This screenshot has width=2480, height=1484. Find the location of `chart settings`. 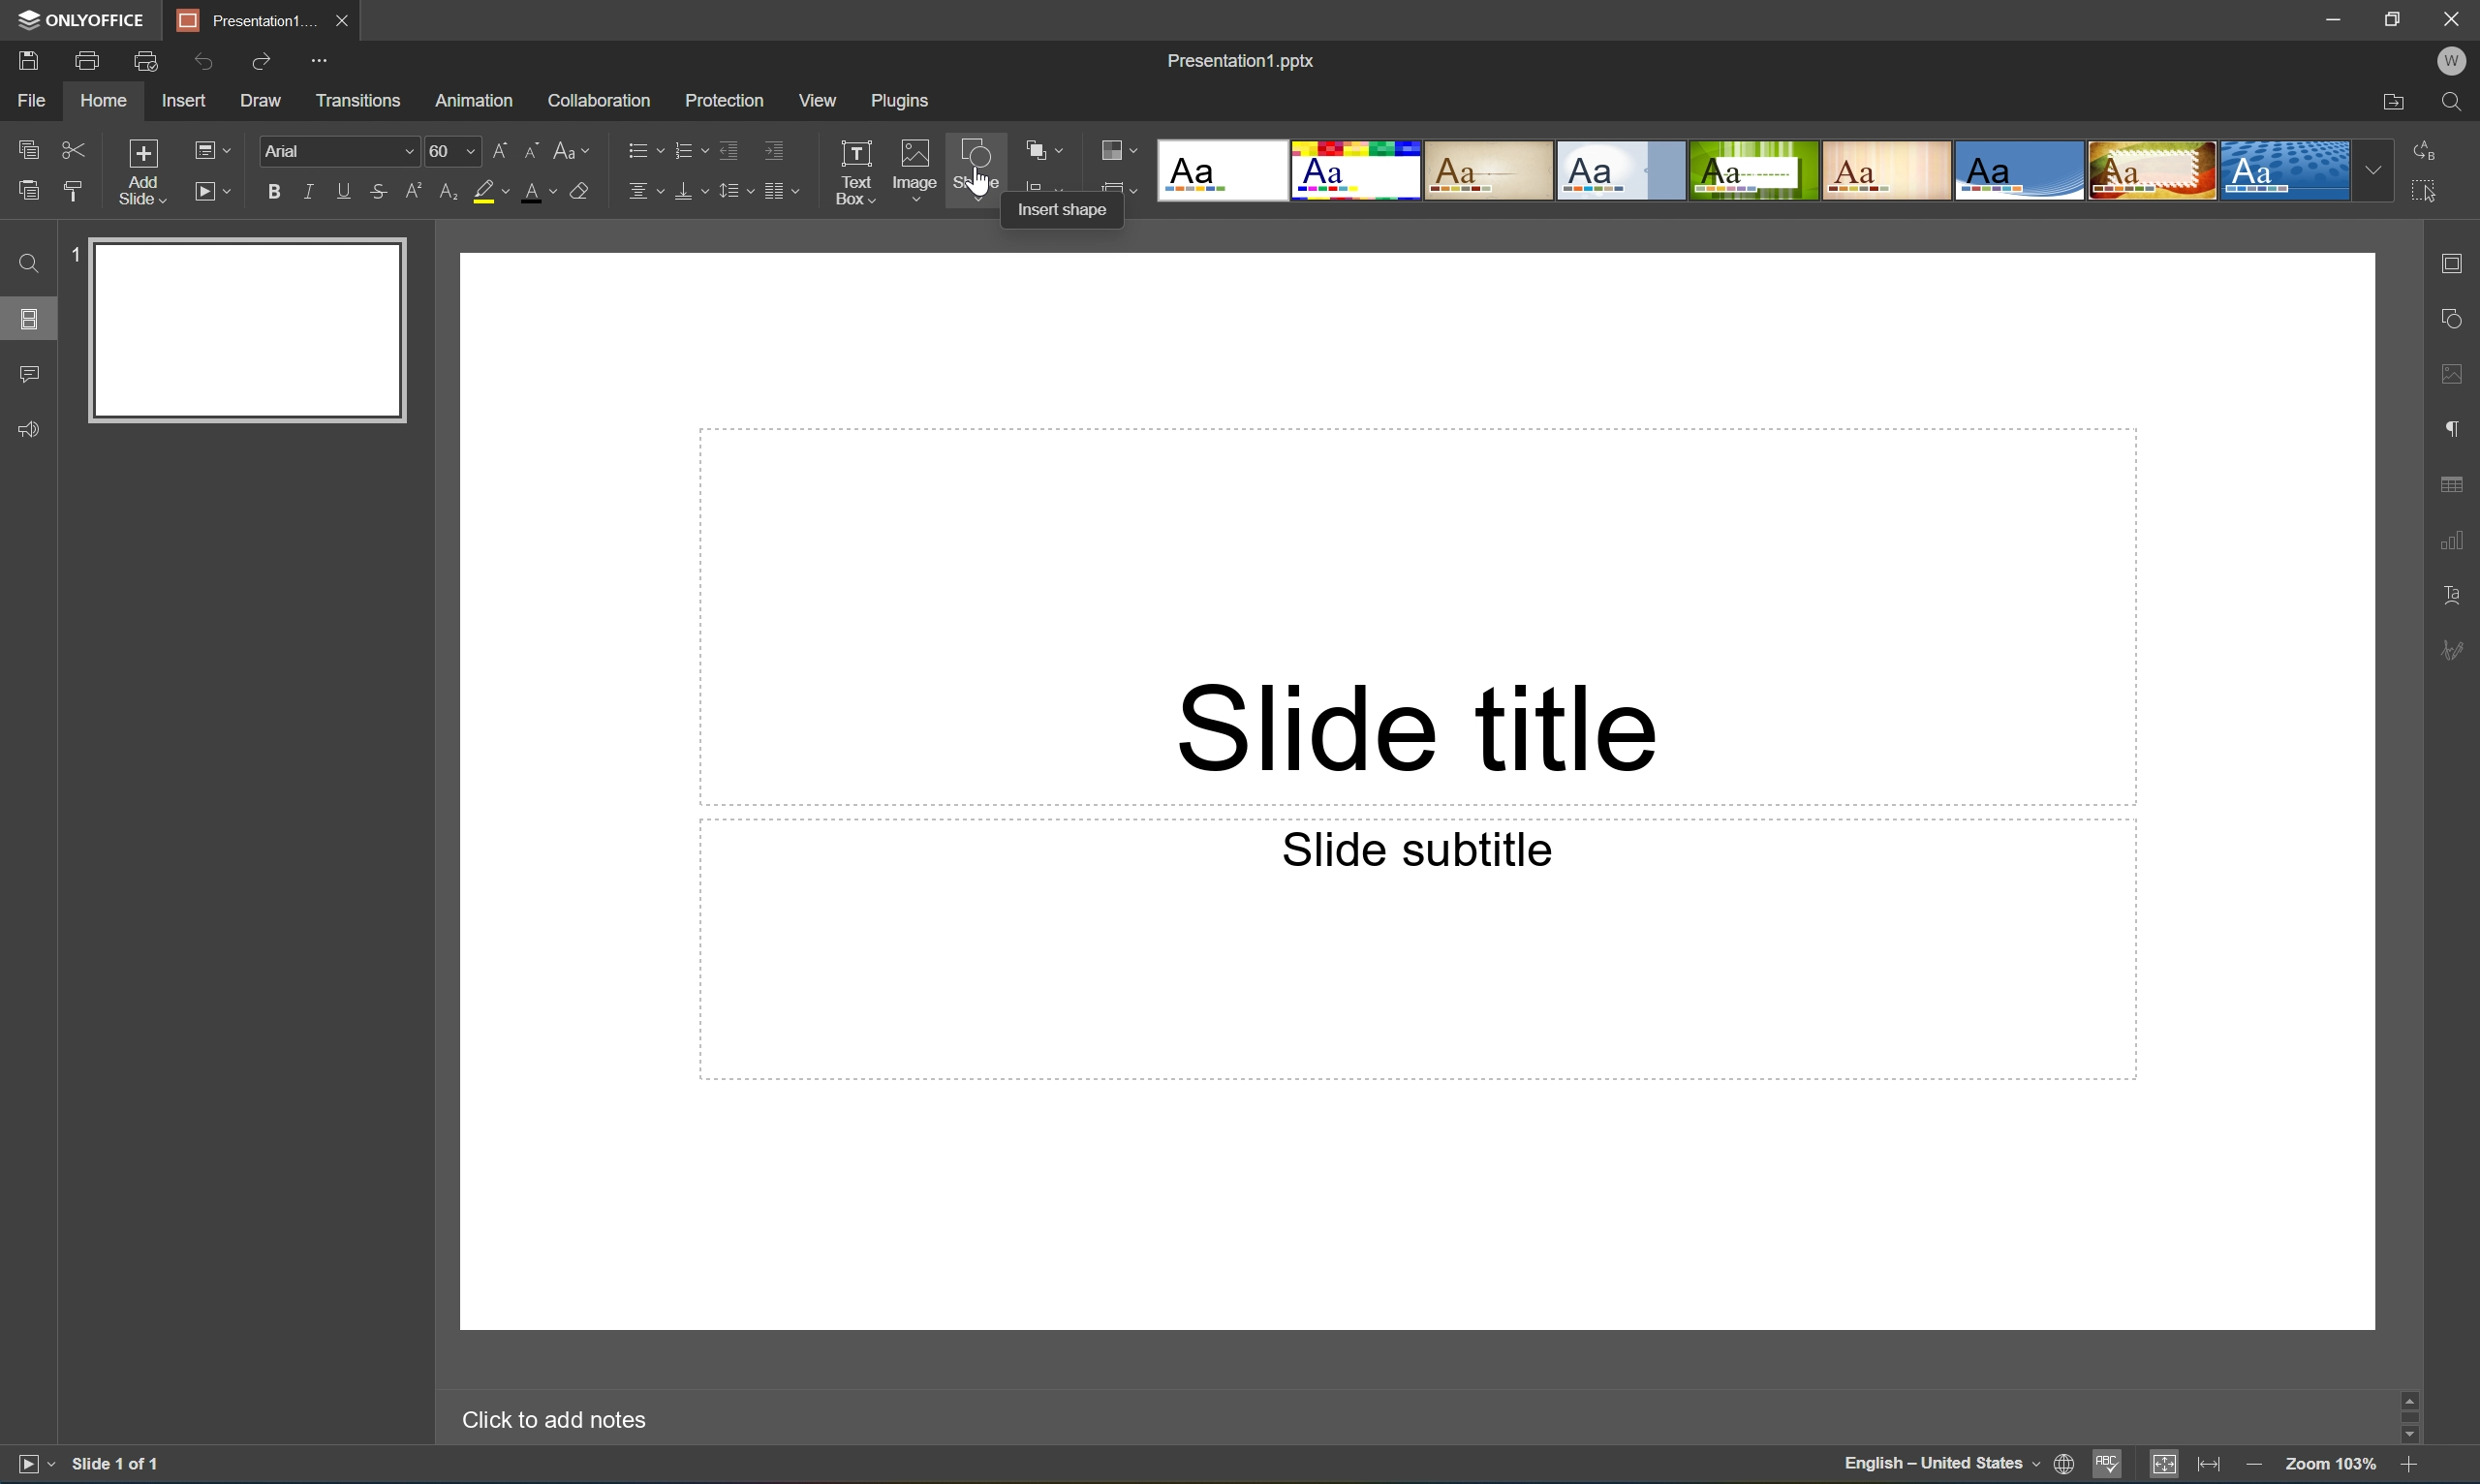

chart settings is located at coordinates (2455, 542).